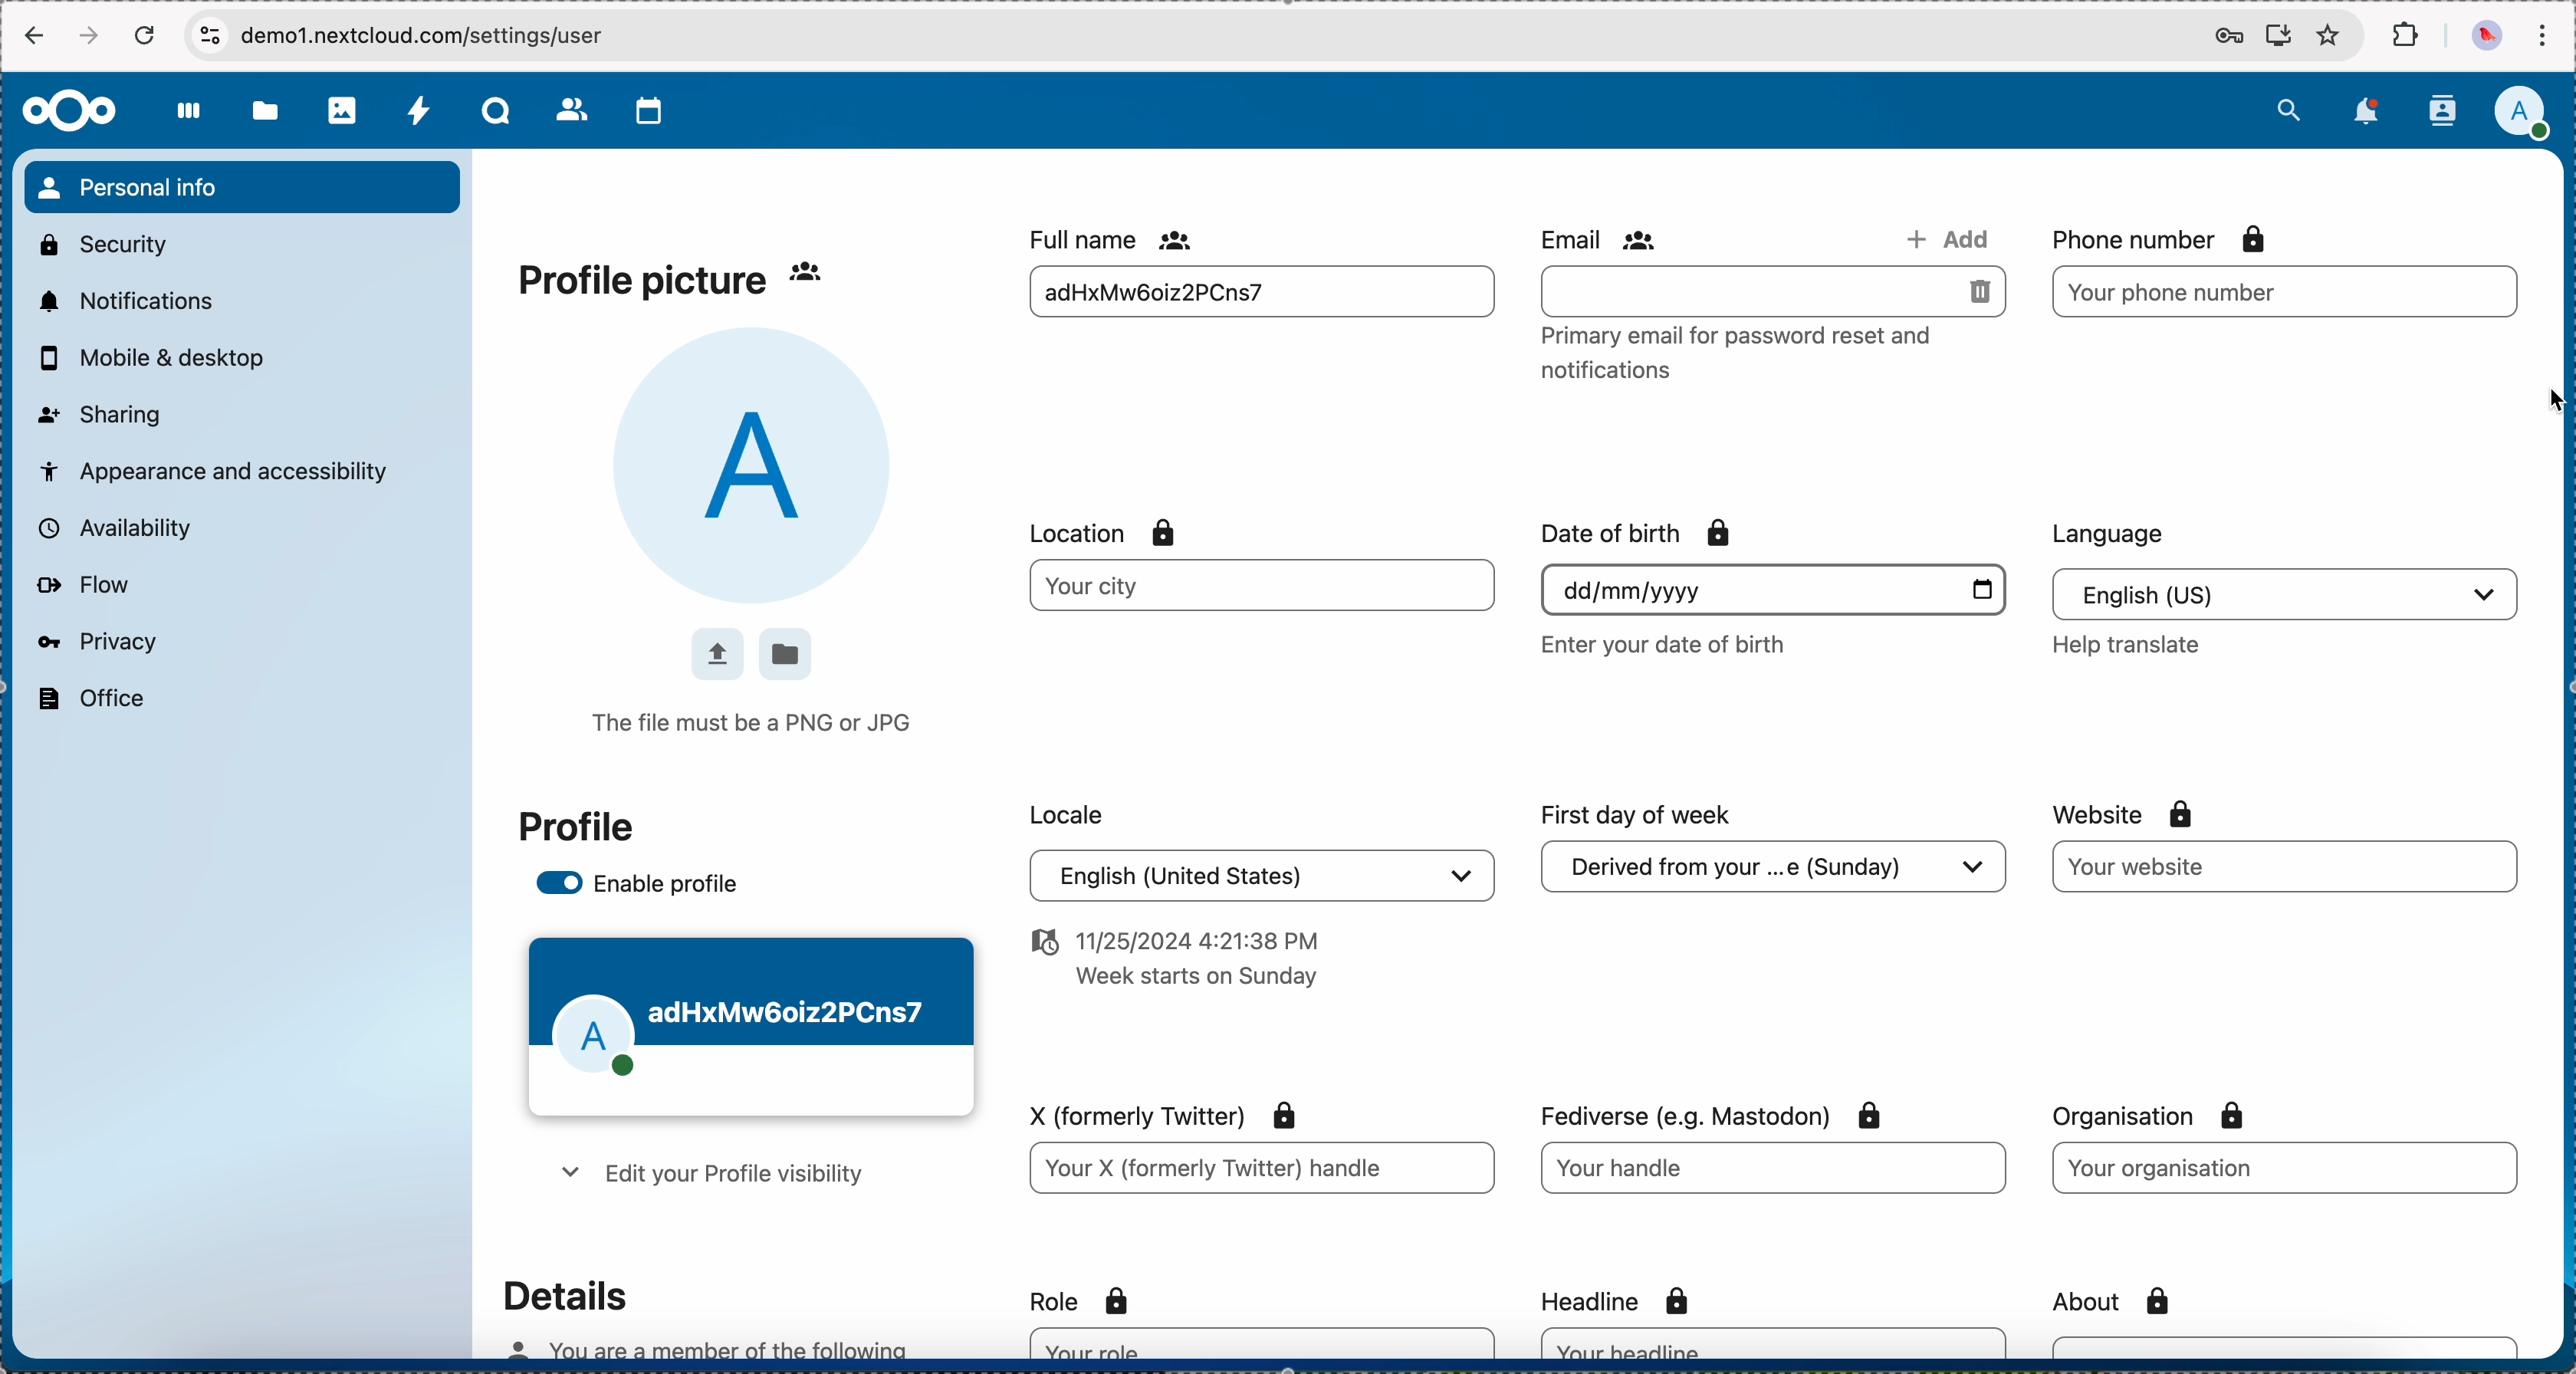 The width and height of the screenshot is (2576, 1374). I want to click on locale, so click(1069, 812).